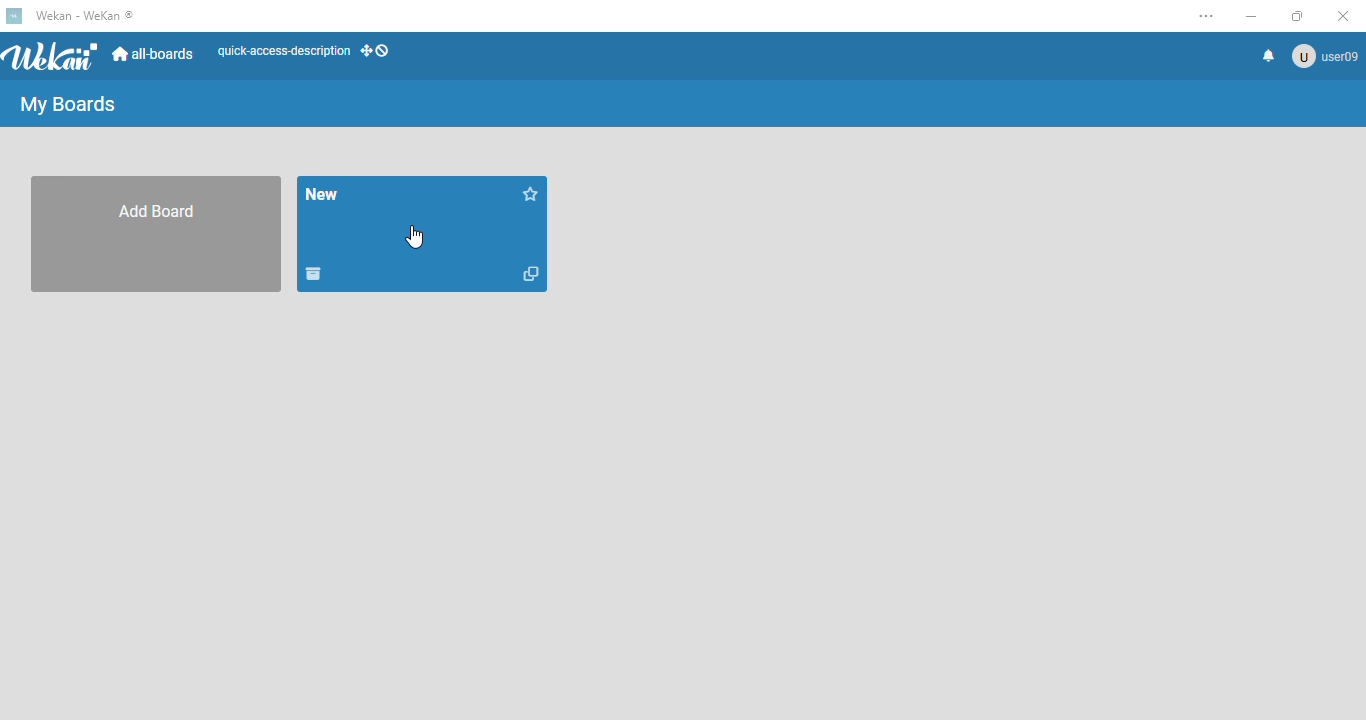  I want to click on add board, so click(157, 235).